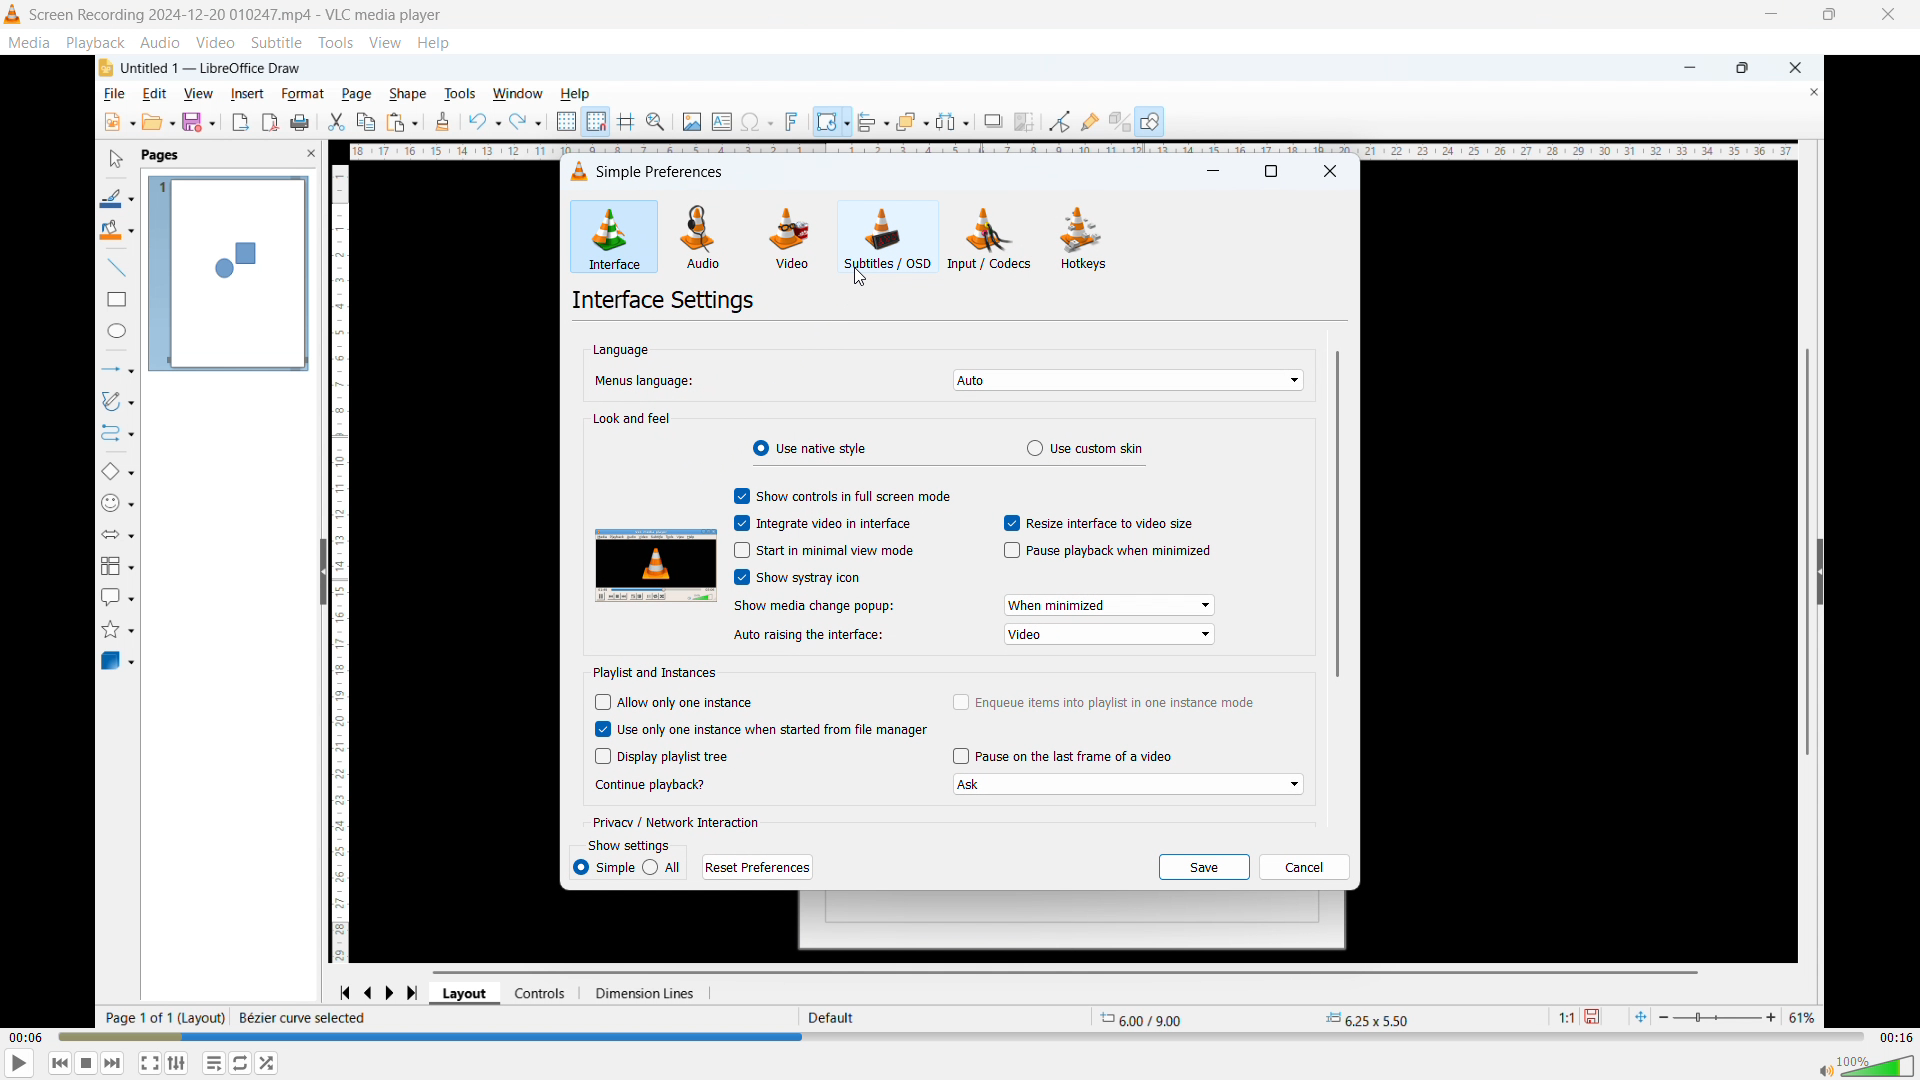  What do you see at coordinates (798, 578) in the screenshot?
I see `Show system tray icon ` at bounding box center [798, 578].